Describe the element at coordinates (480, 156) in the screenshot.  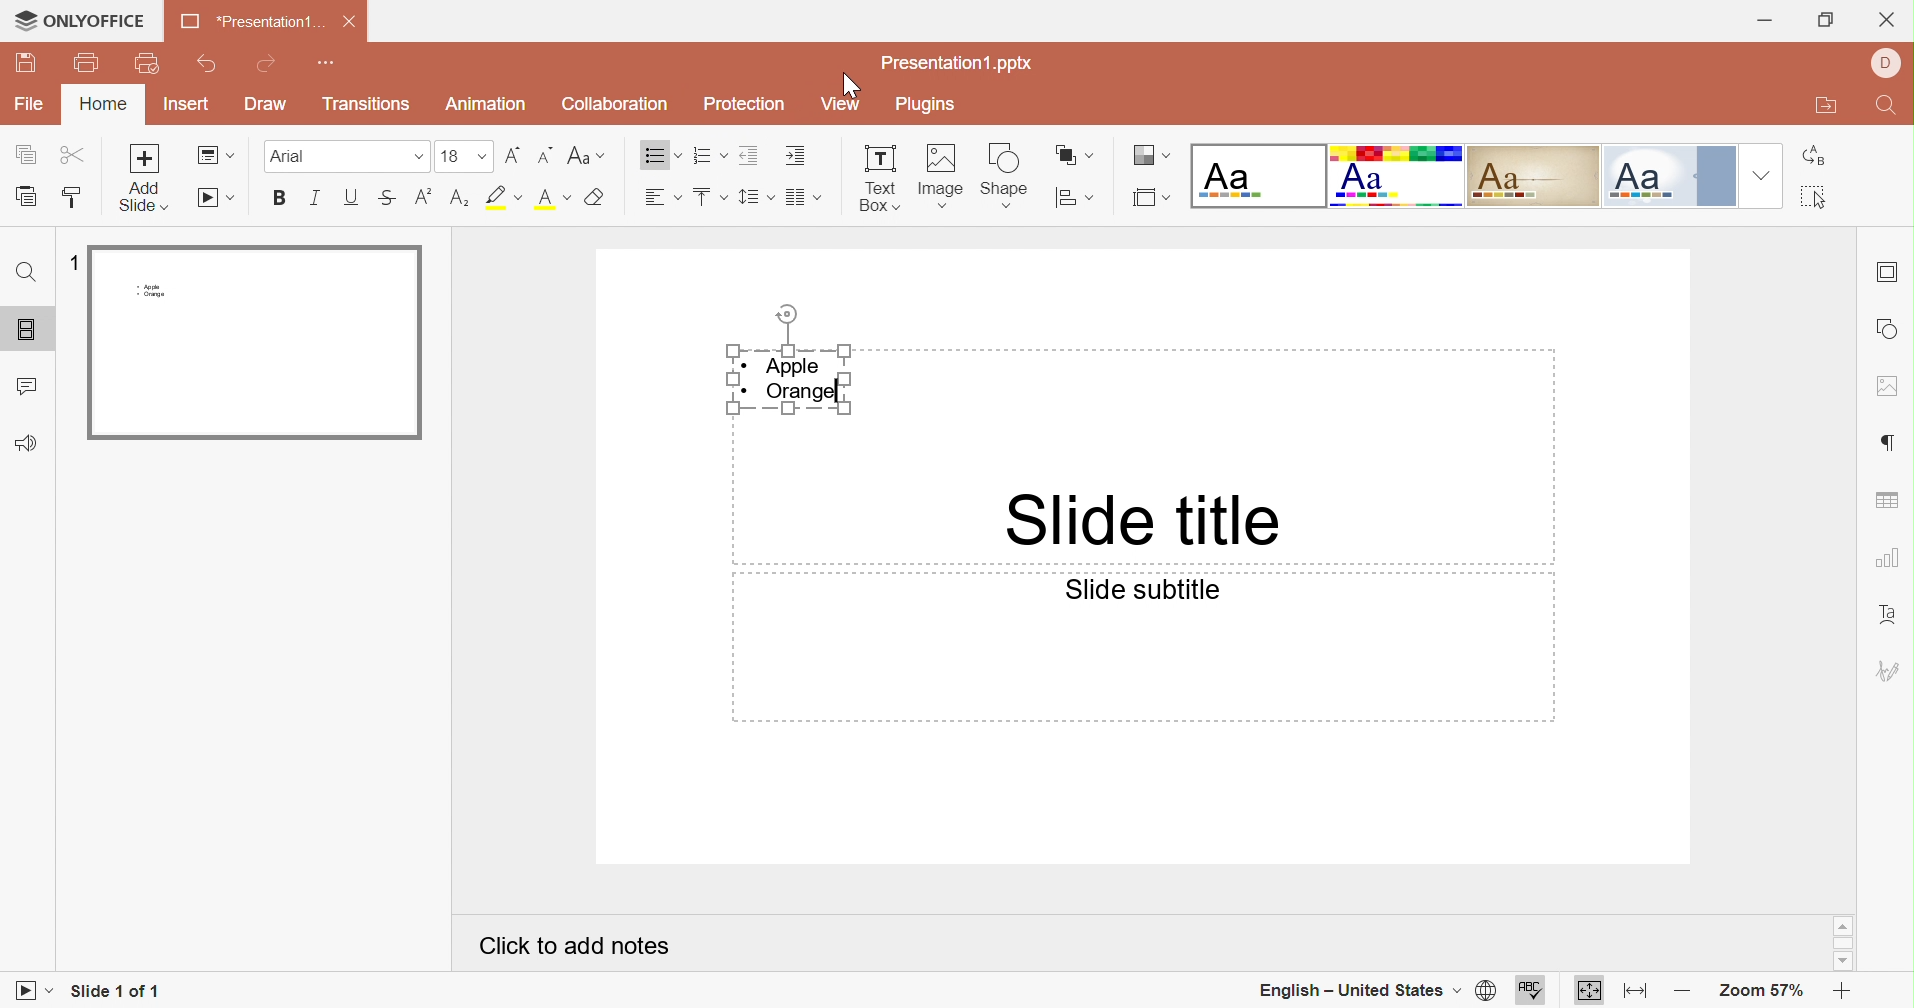
I see `Drop Down` at that location.